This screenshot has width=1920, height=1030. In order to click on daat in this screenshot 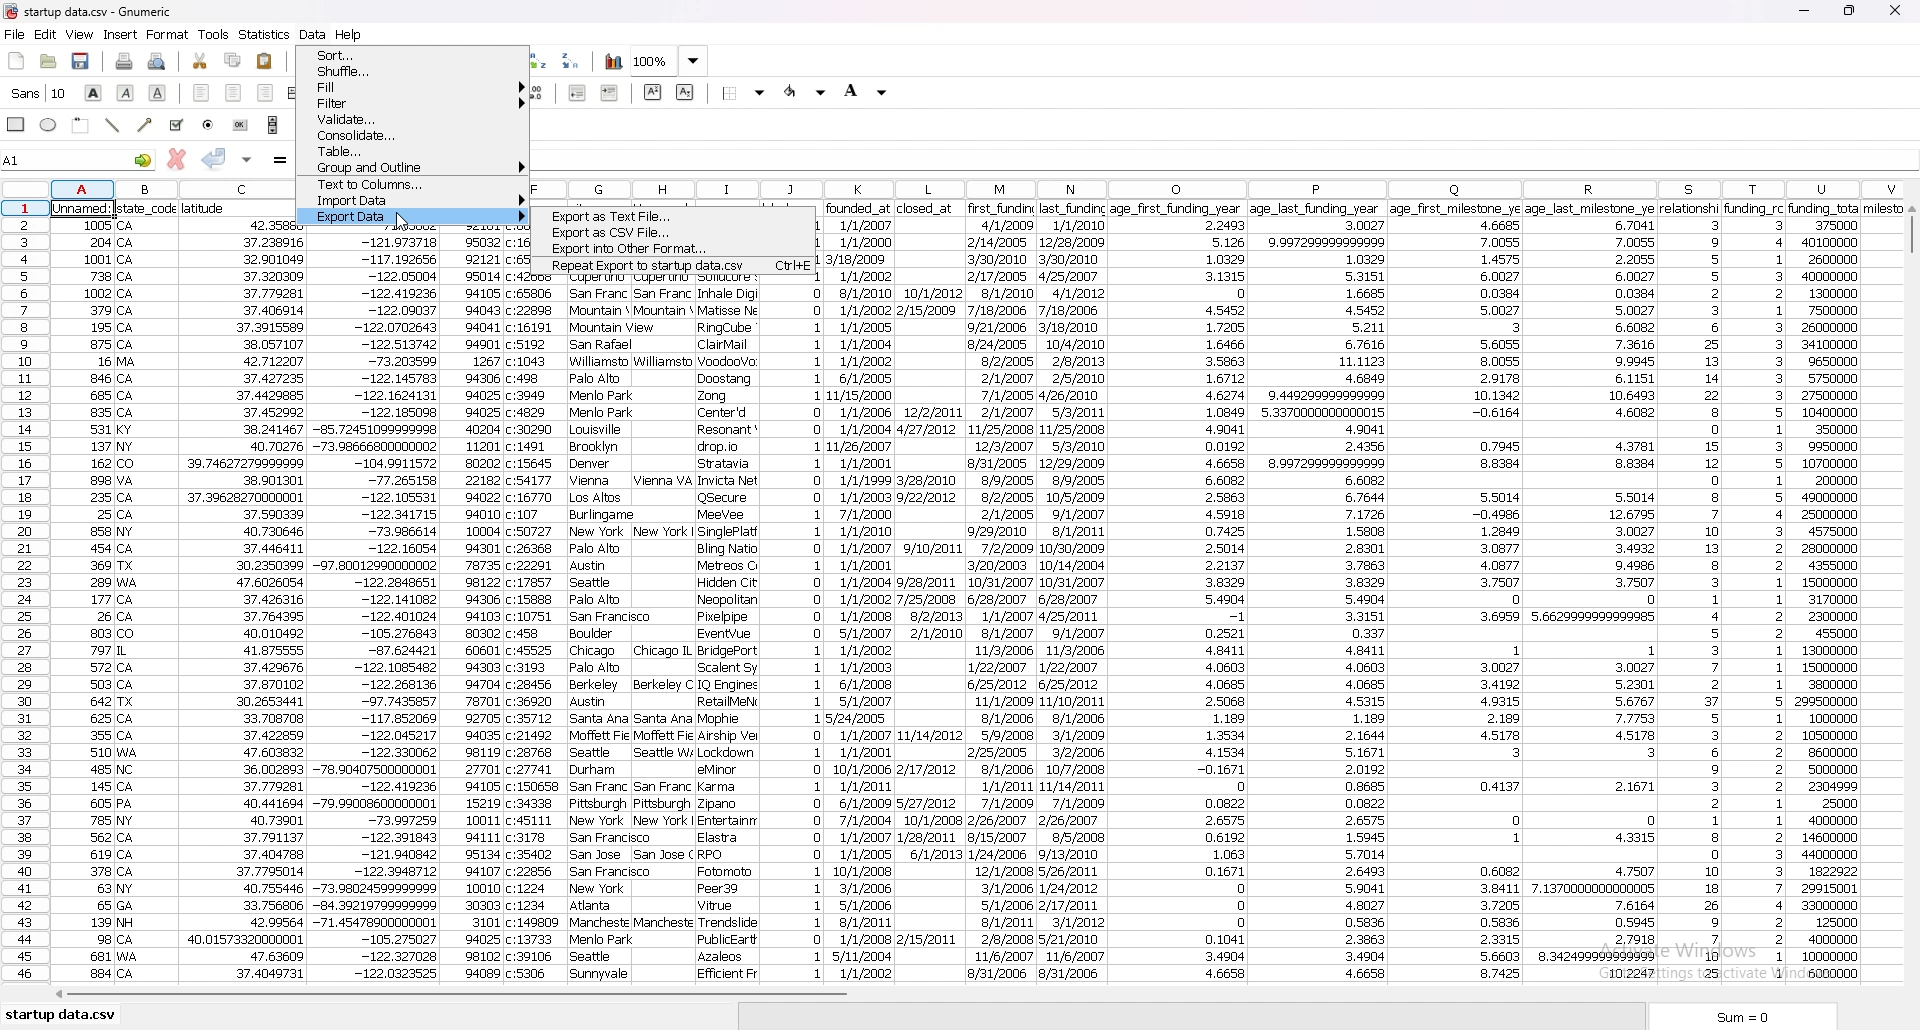, I will do `click(1593, 591)`.